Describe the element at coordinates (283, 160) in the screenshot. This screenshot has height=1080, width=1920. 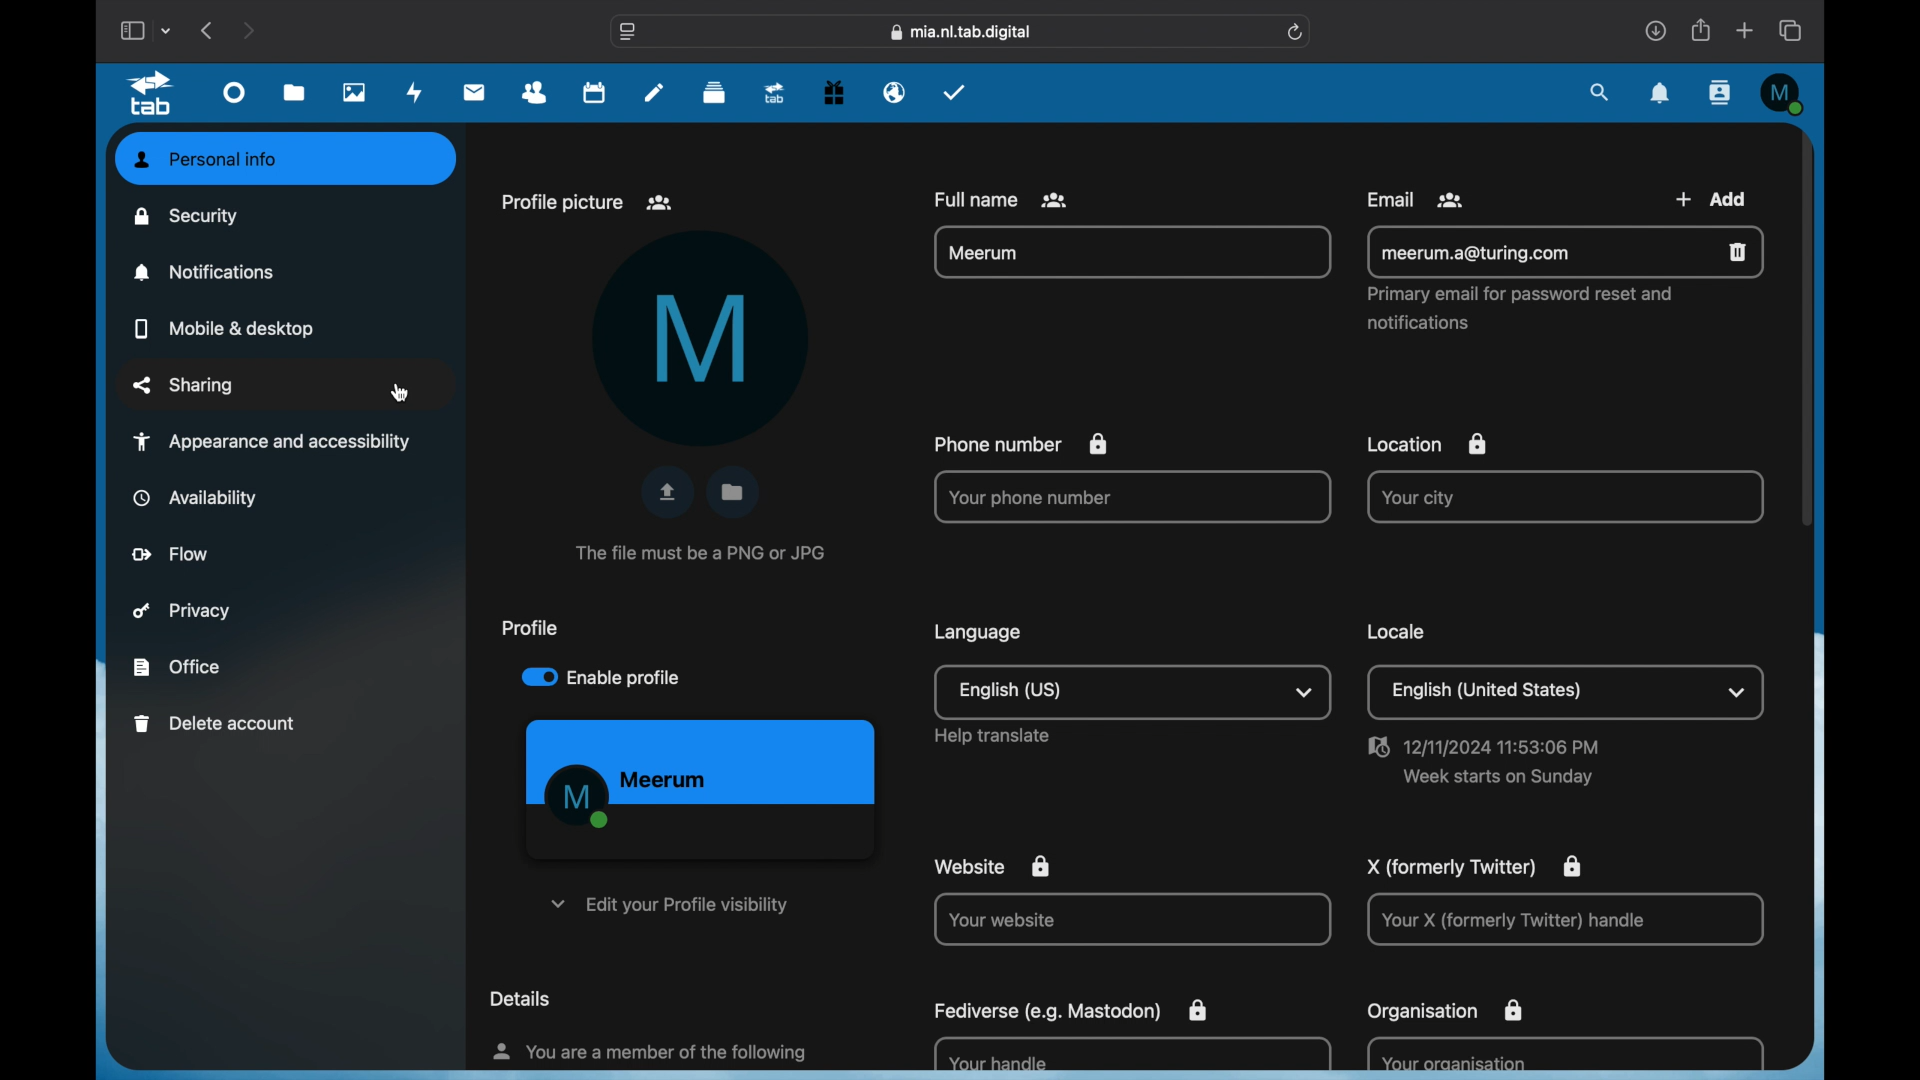
I see `personal info` at that location.